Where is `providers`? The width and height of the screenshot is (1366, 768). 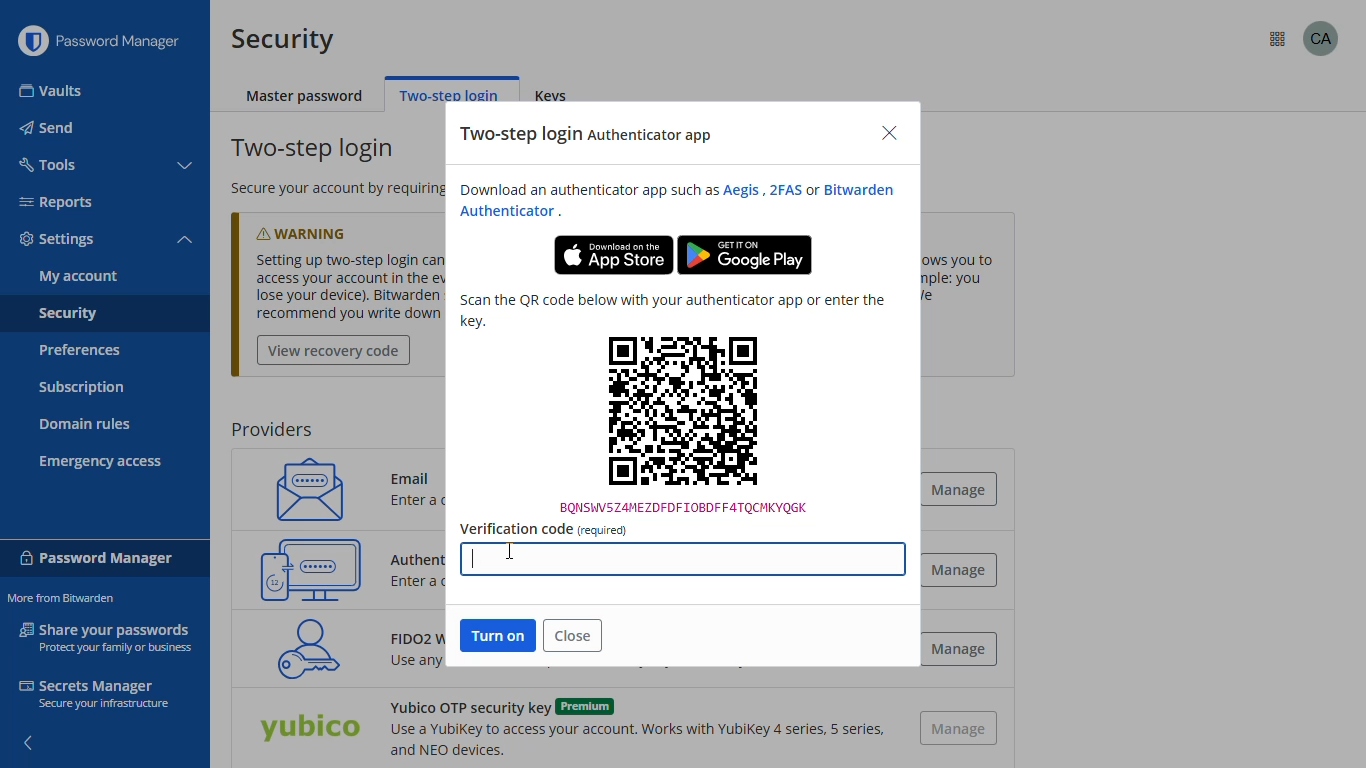
providers is located at coordinates (271, 430).